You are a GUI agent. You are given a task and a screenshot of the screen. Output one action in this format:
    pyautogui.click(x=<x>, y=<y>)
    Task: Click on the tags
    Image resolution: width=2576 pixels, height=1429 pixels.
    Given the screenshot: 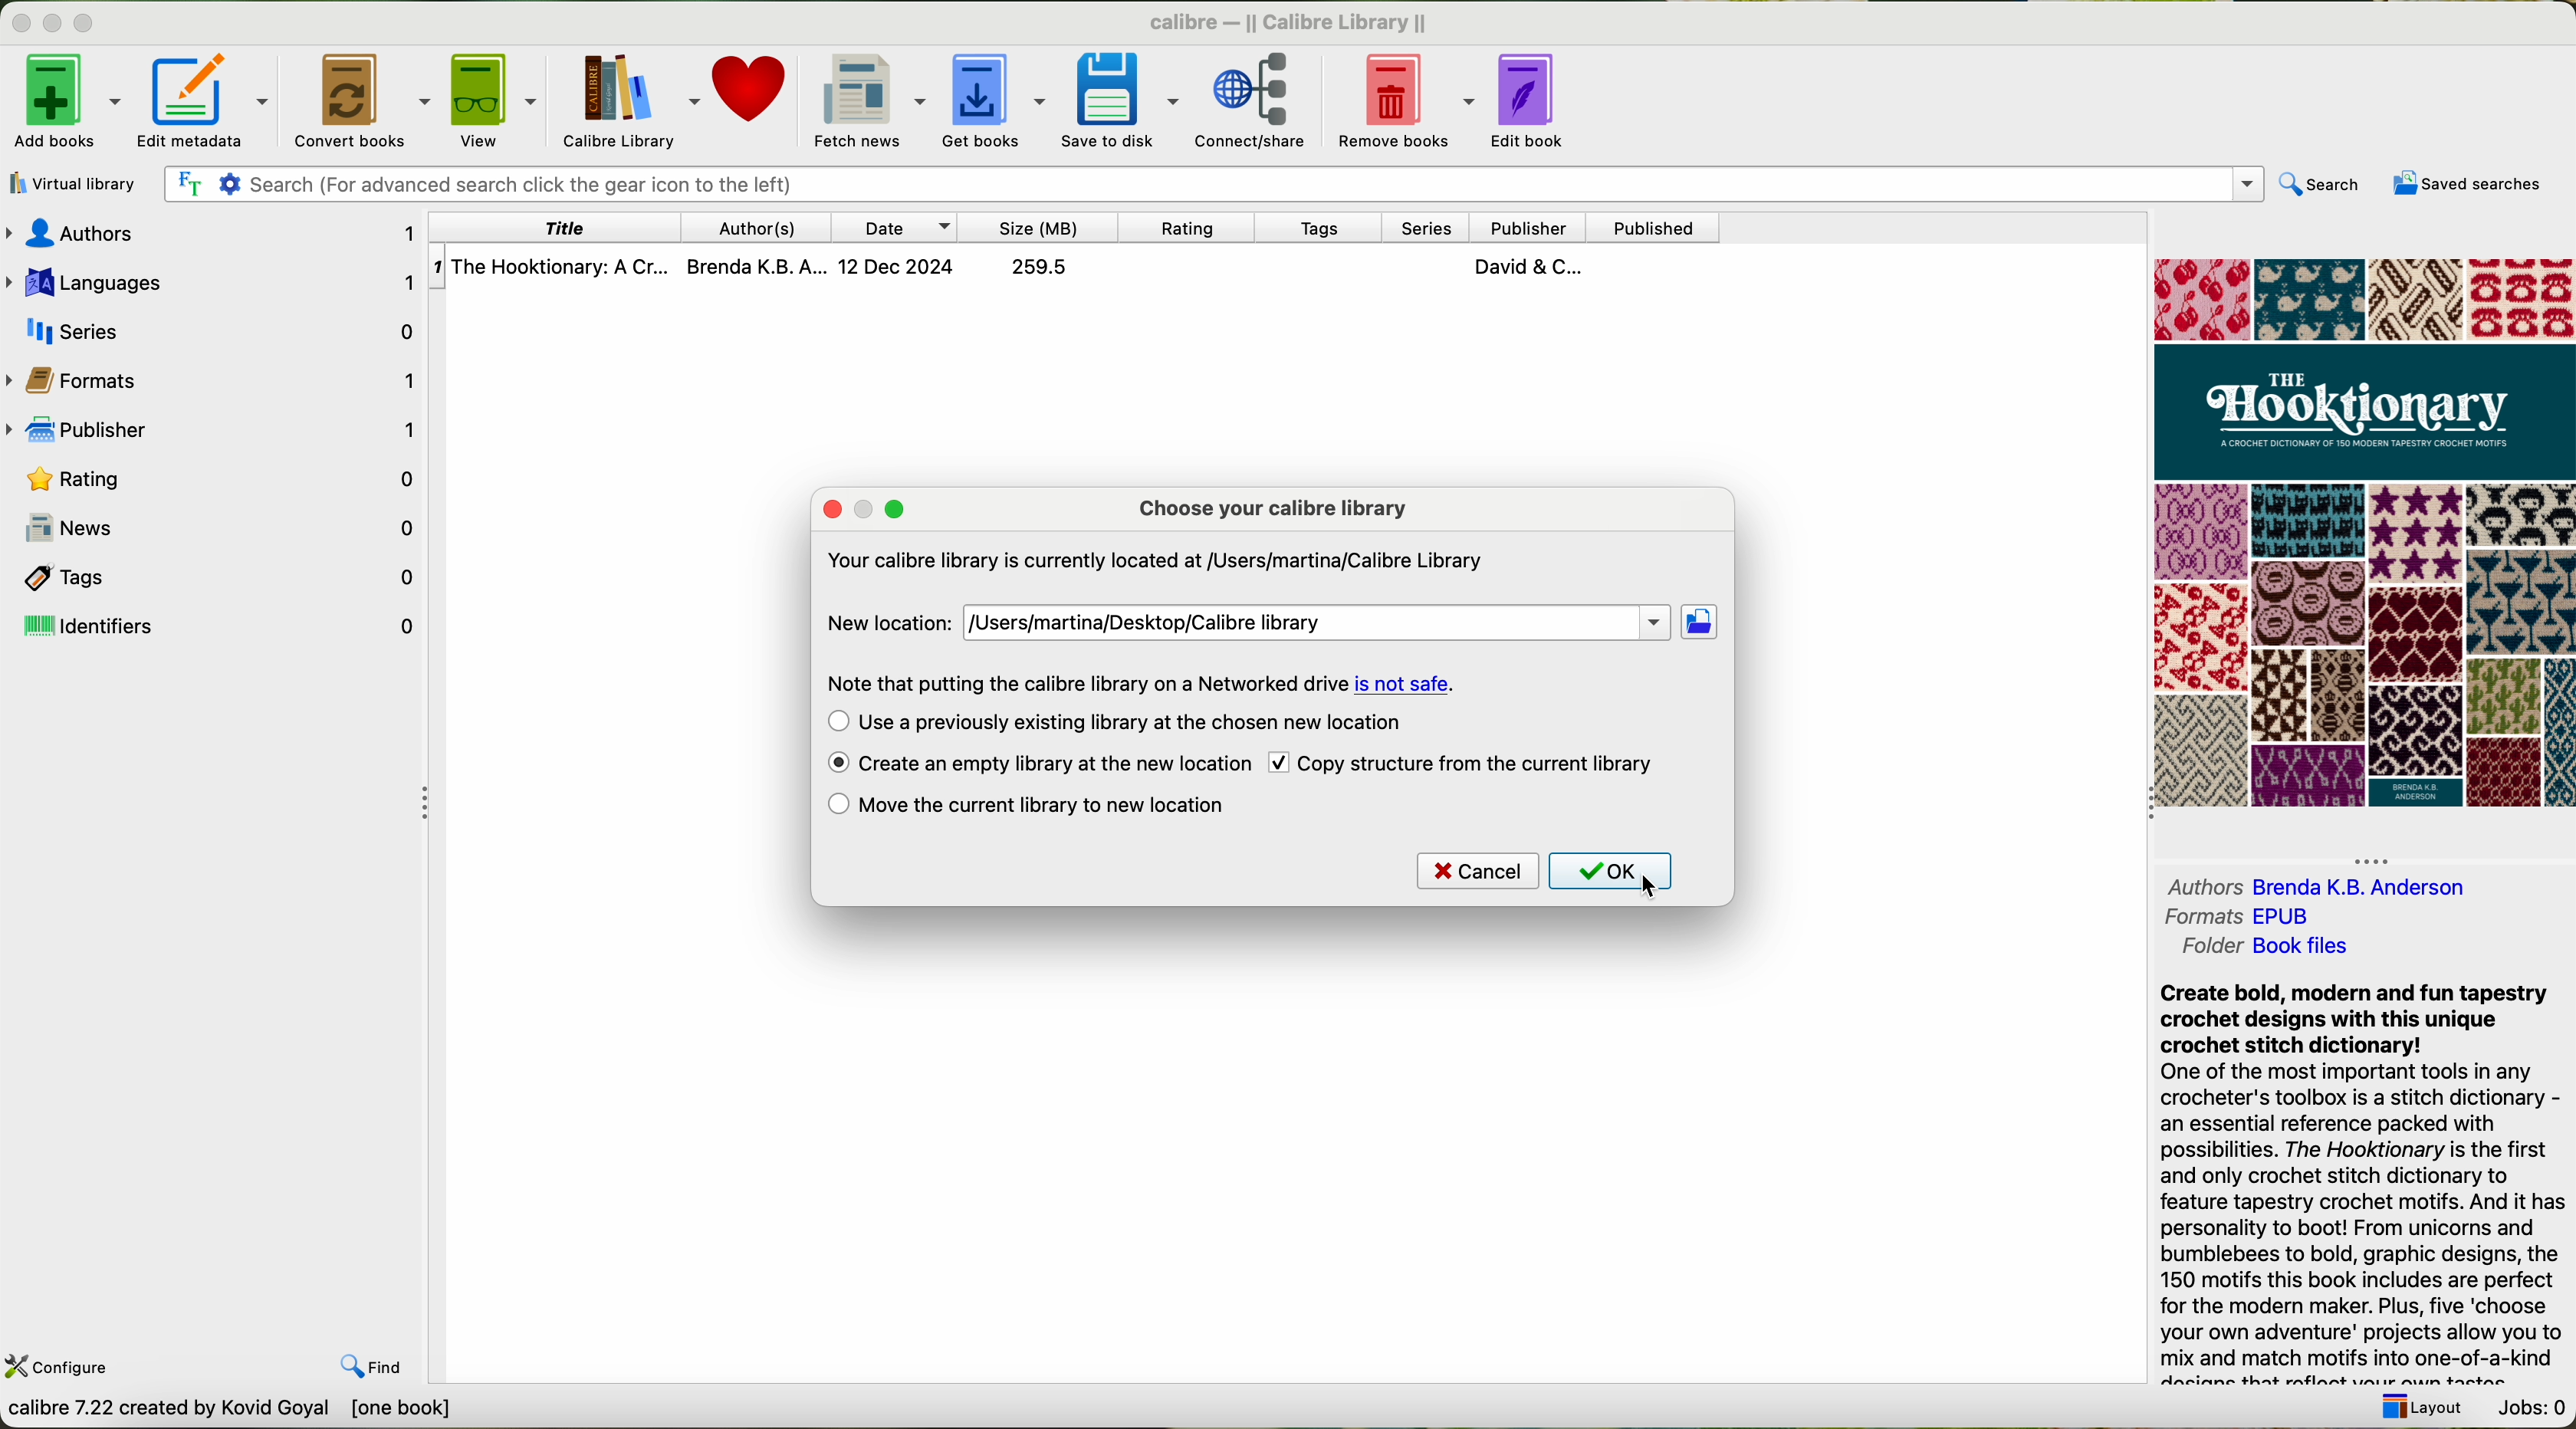 What is the action you would take?
    pyautogui.click(x=1325, y=225)
    